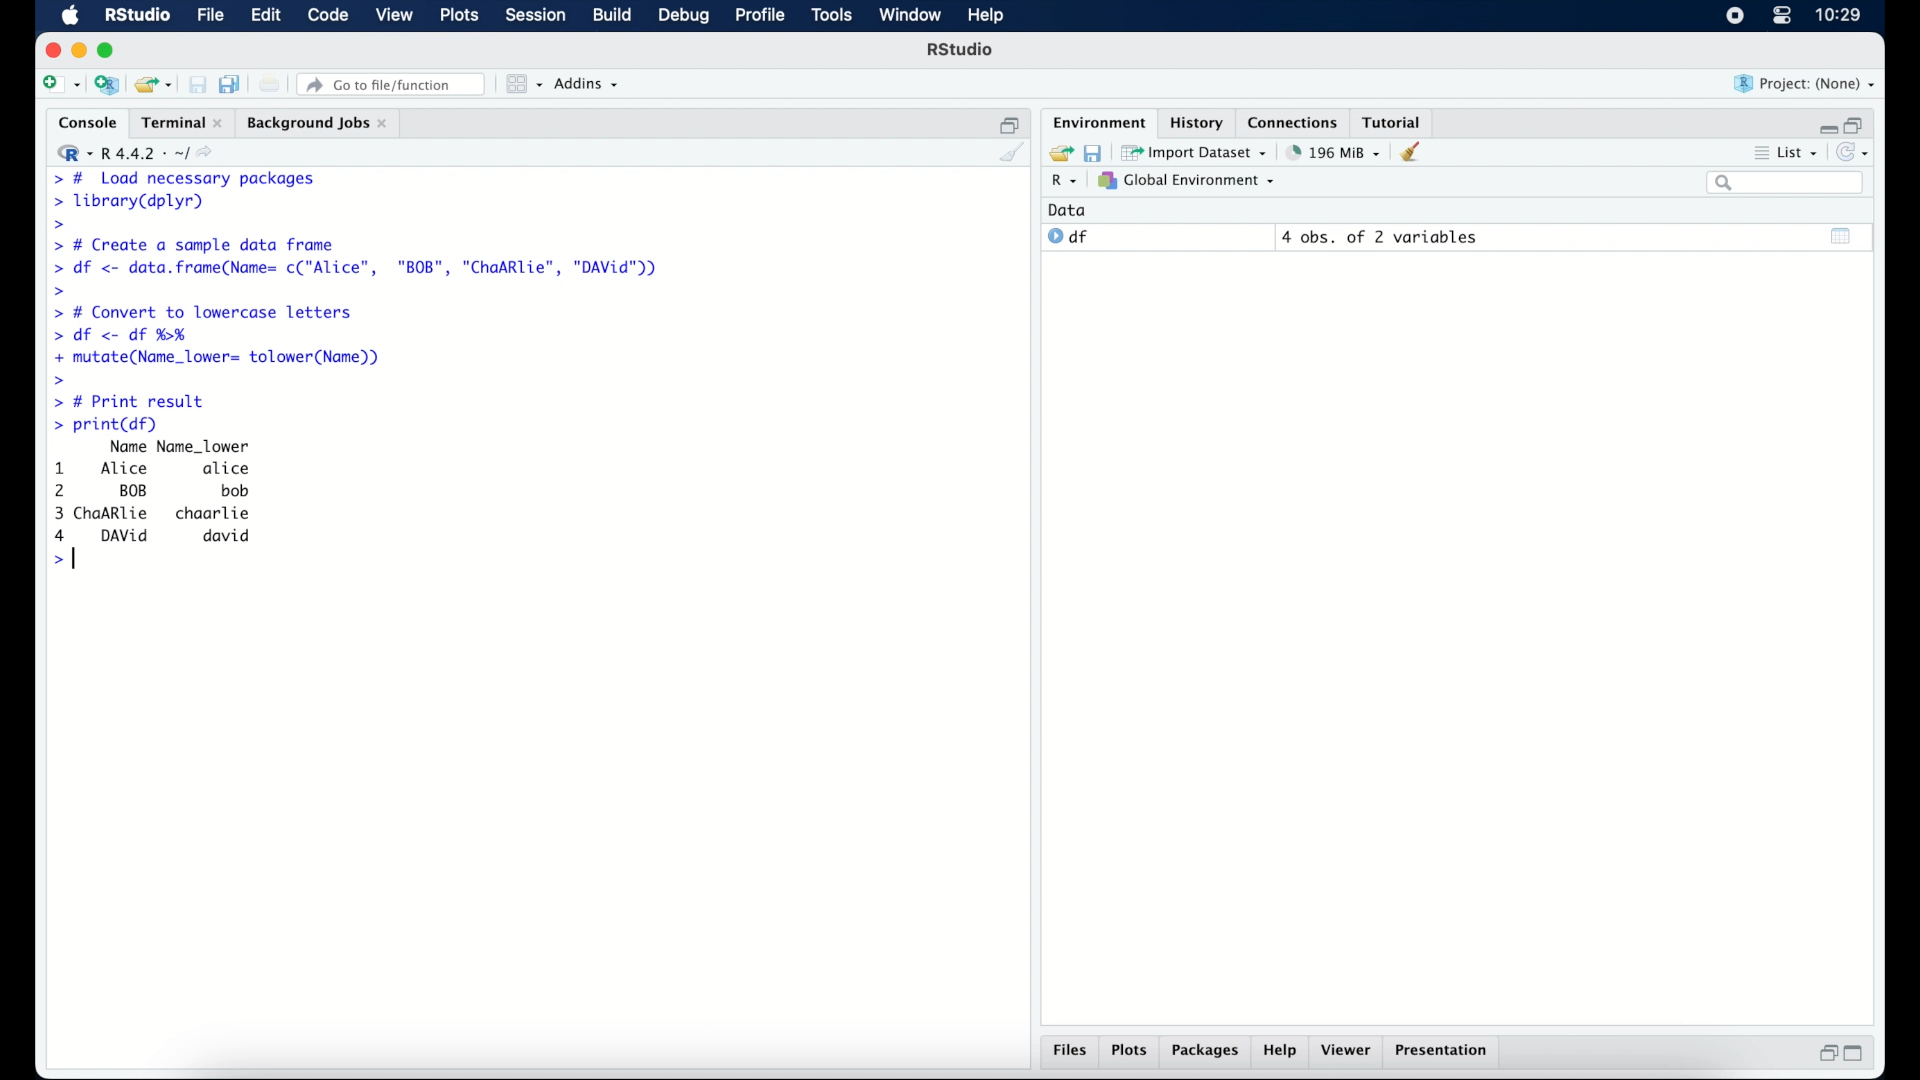 This screenshot has width=1920, height=1080. Describe the element at coordinates (522, 84) in the screenshot. I see `workspace panes` at that location.